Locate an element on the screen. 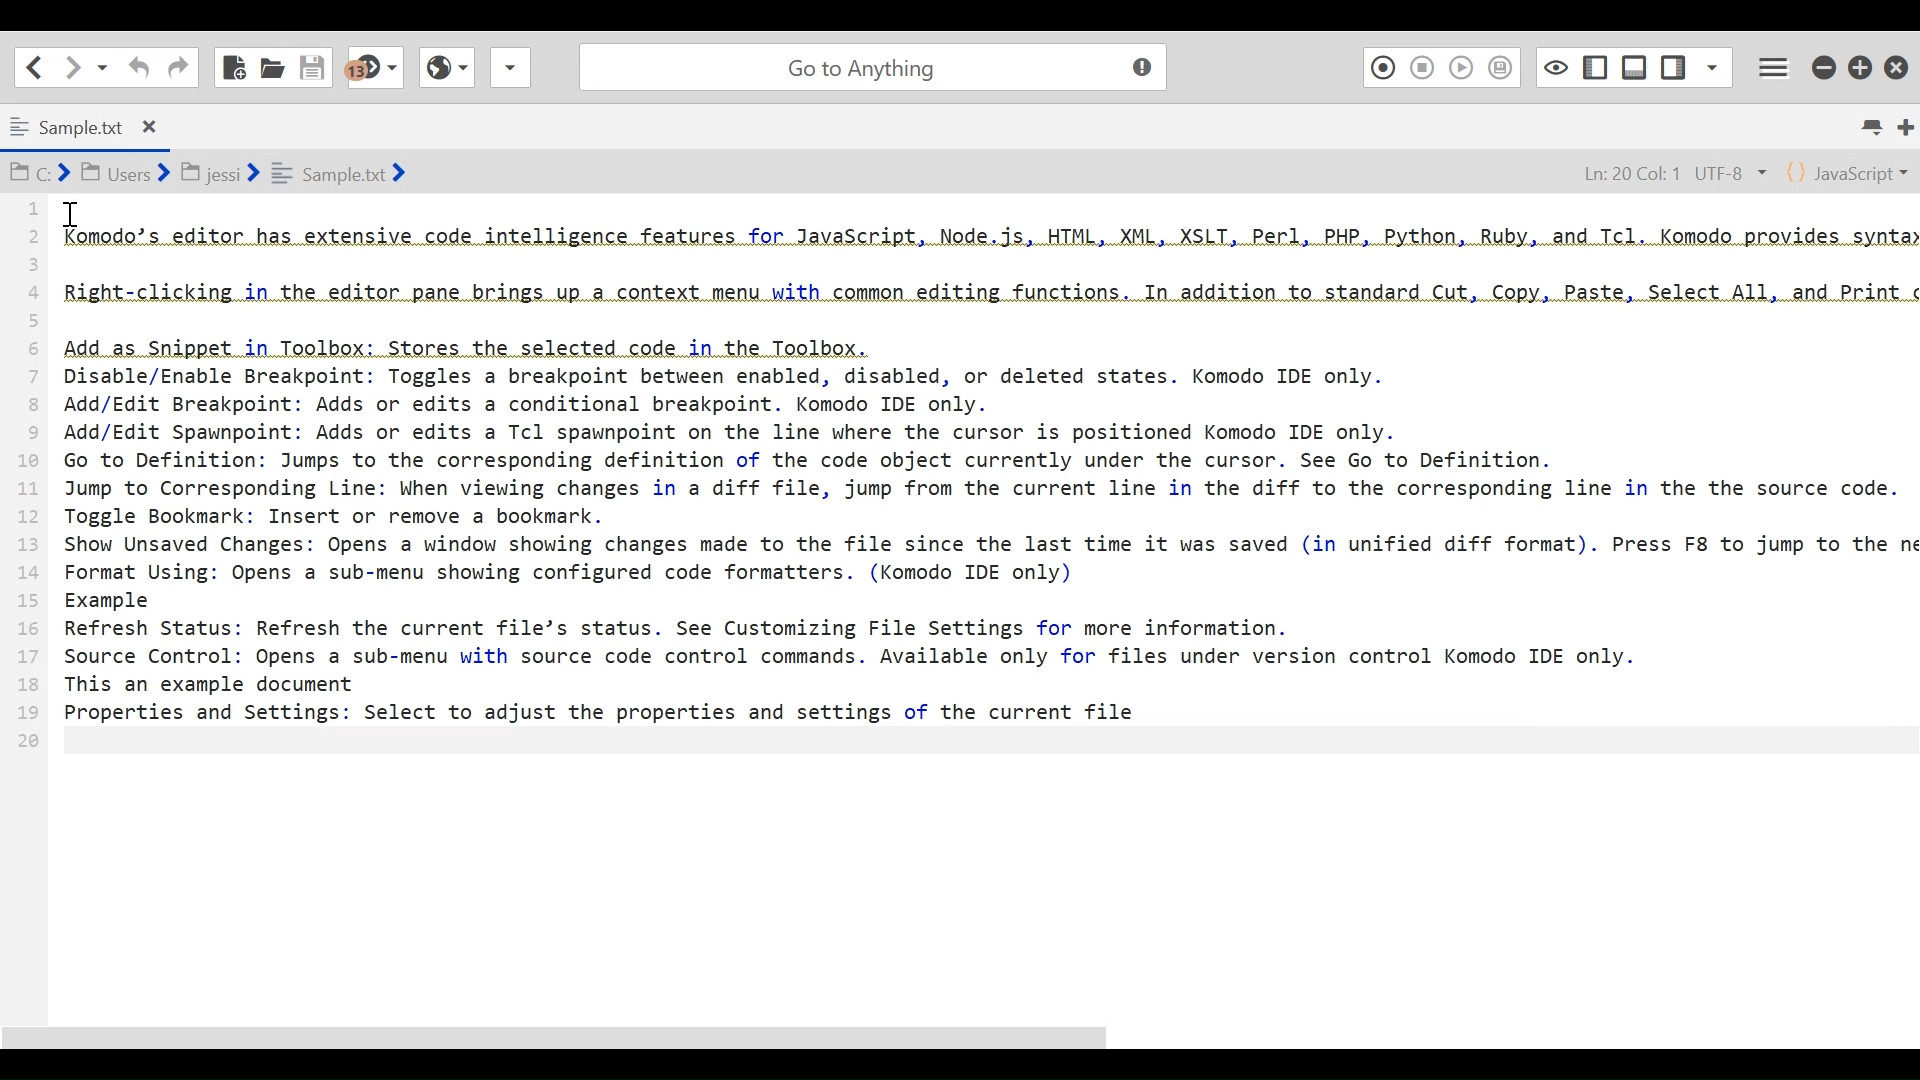  Play Last Macro is located at coordinates (1461, 66).